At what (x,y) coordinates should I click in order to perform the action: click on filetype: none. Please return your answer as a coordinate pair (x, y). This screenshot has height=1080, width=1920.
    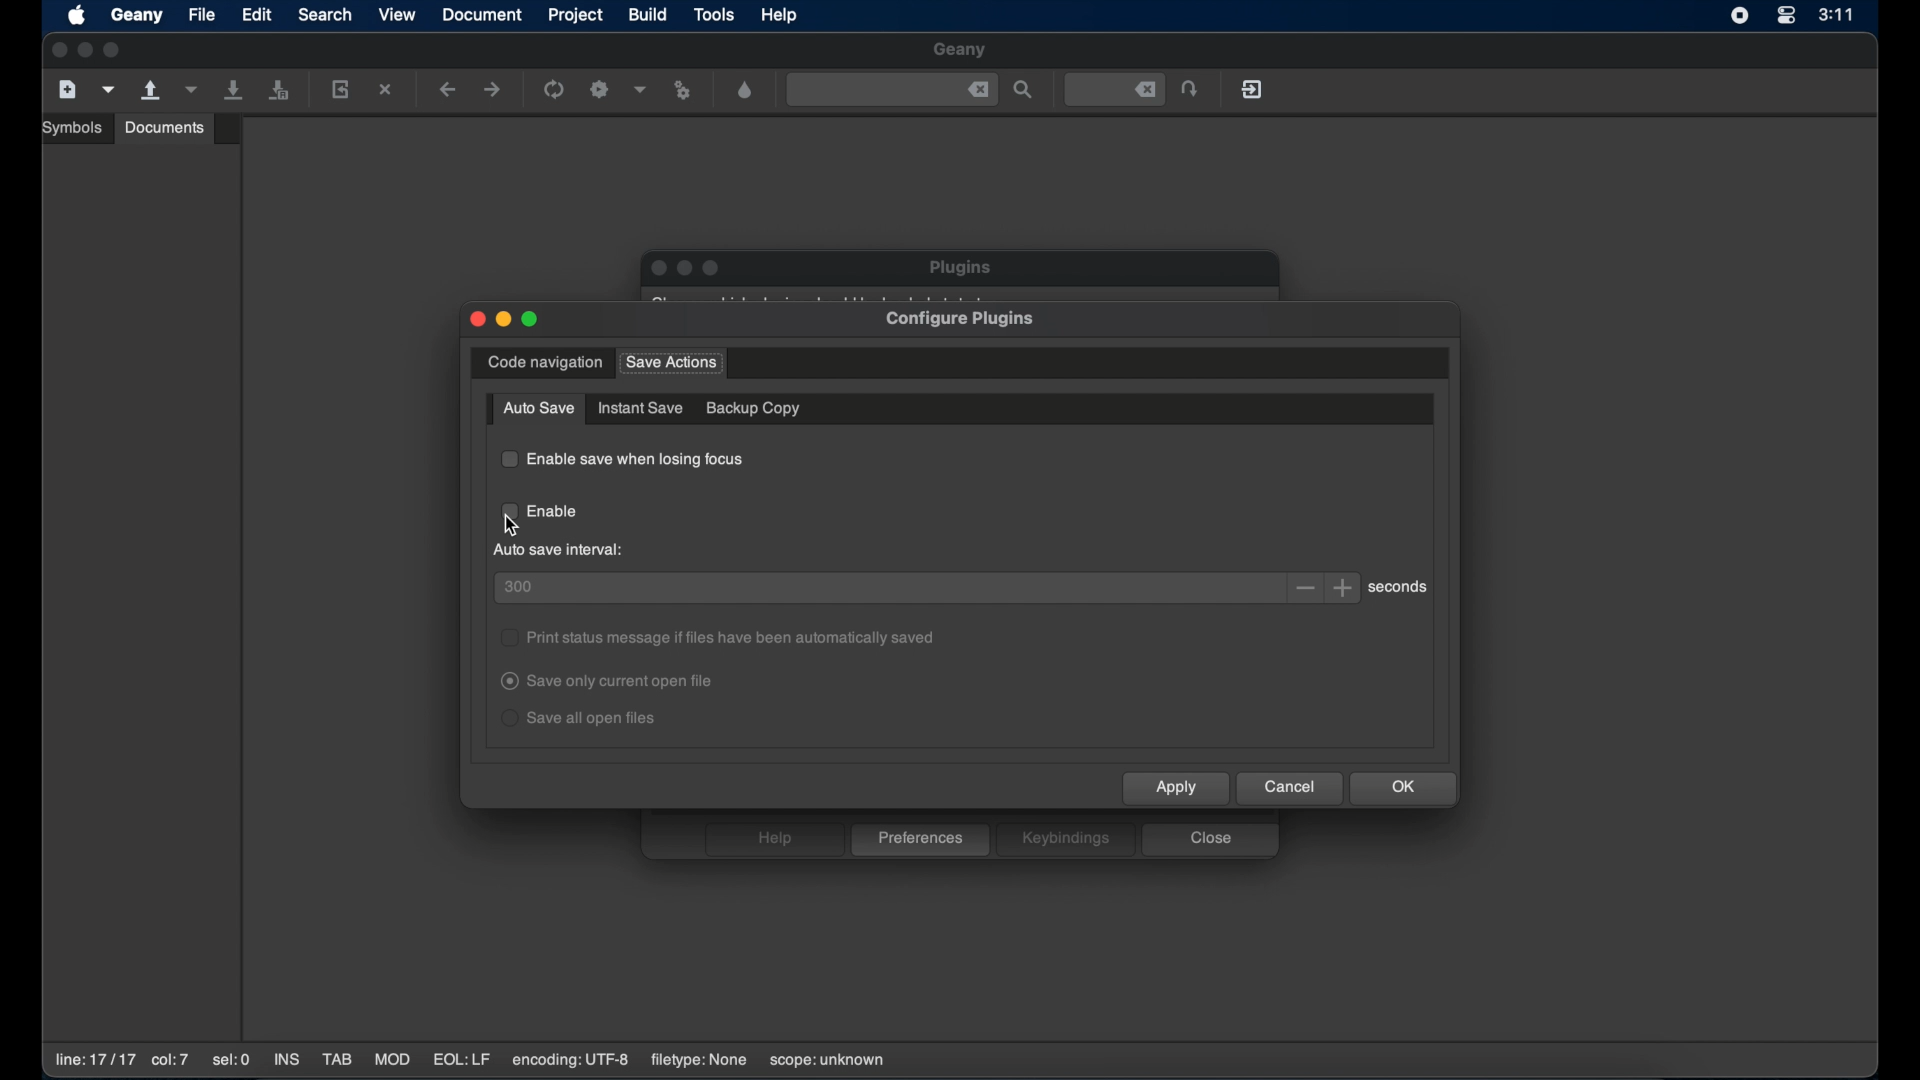
    Looking at the image, I should click on (698, 1060).